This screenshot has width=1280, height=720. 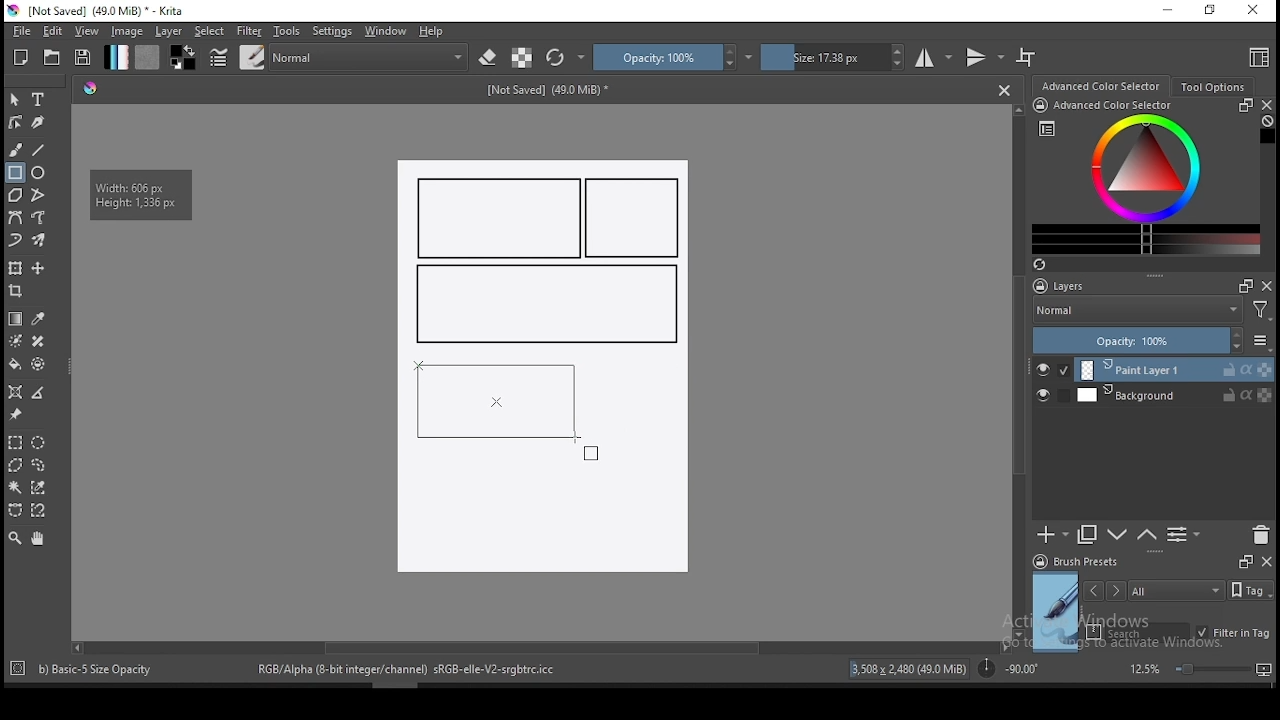 What do you see at coordinates (1257, 57) in the screenshot?
I see `choose workspace` at bounding box center [1257, 57].